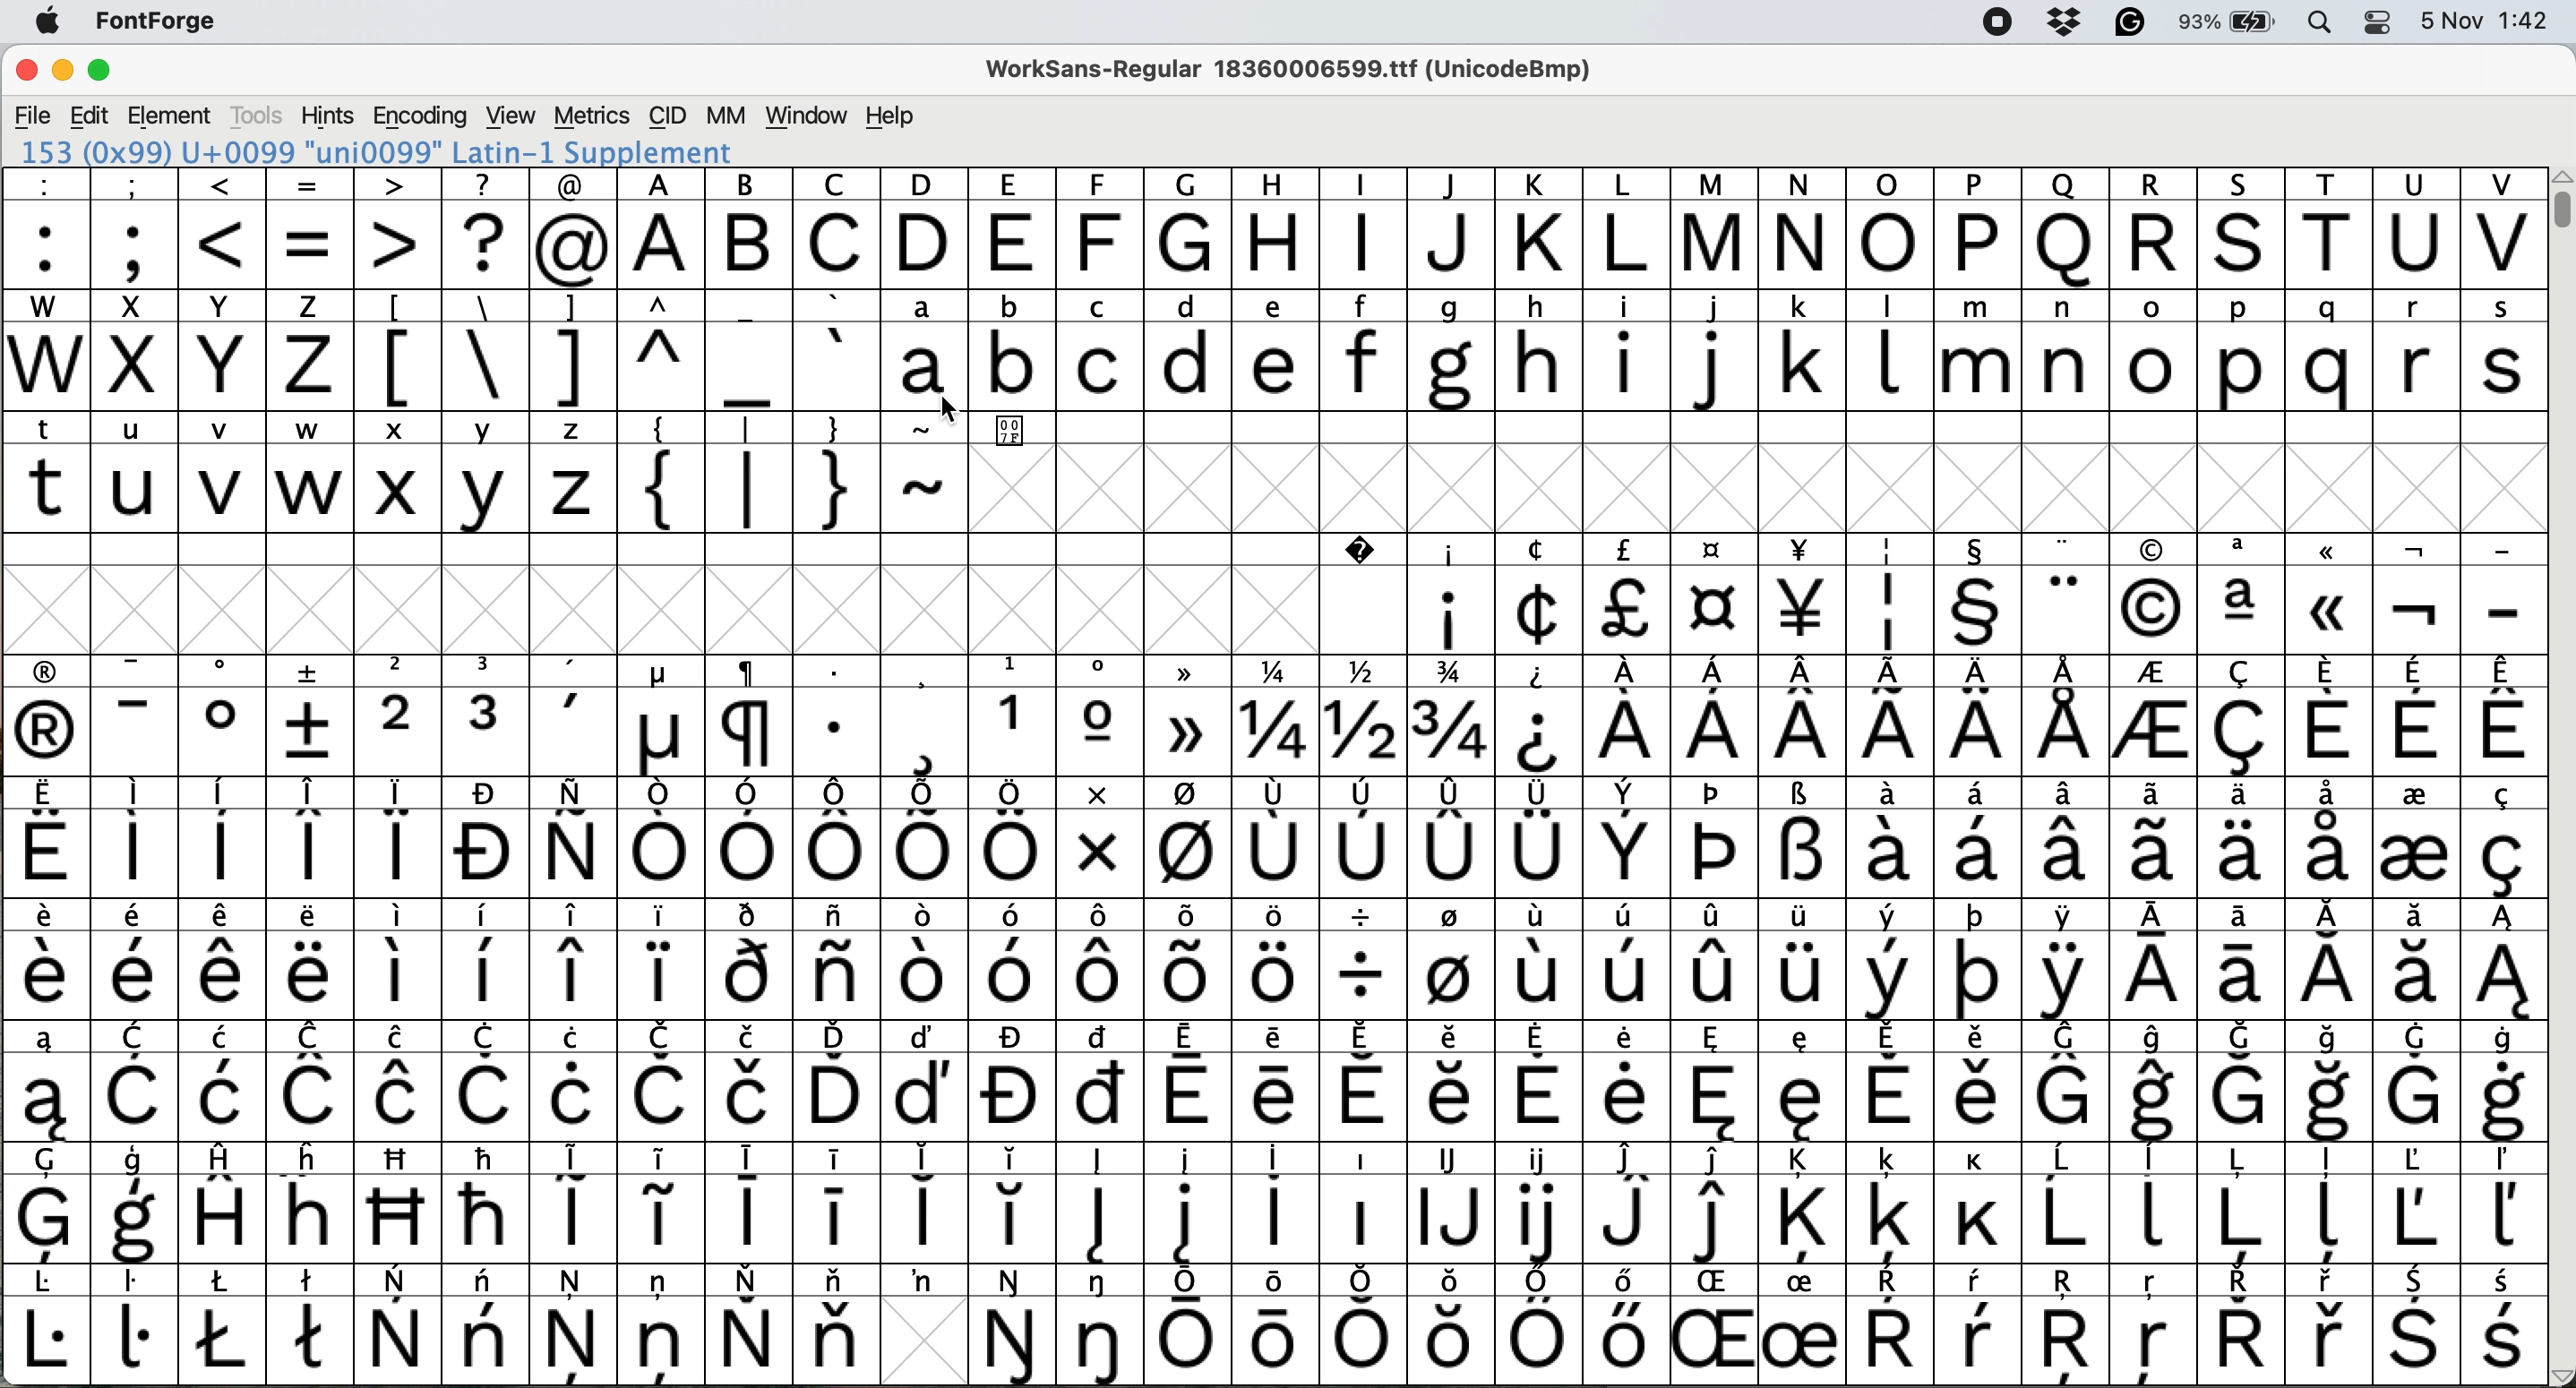 The height and width of the screenshot is (1388, 2576). What do you see at coordinates (482, 473) in the screenshot?
I see `y` at bounding box center [482, 473].